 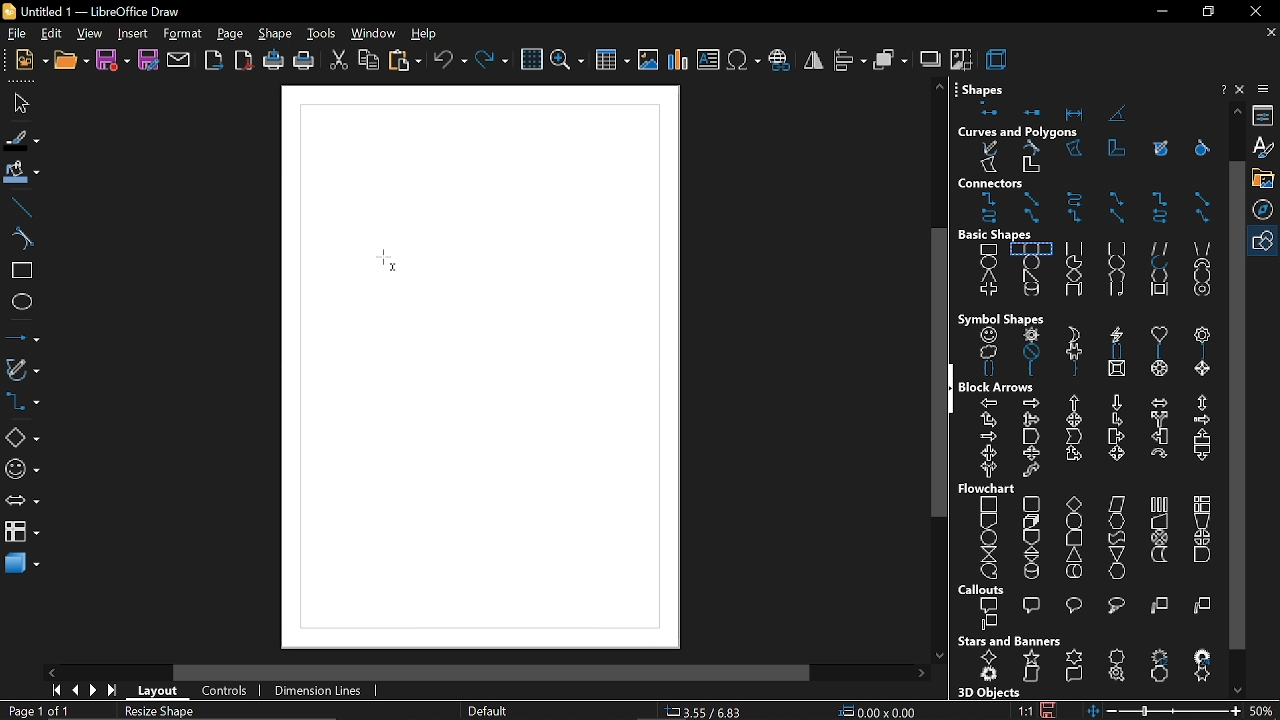 I want to click on current page, so click(x=38, y=711).